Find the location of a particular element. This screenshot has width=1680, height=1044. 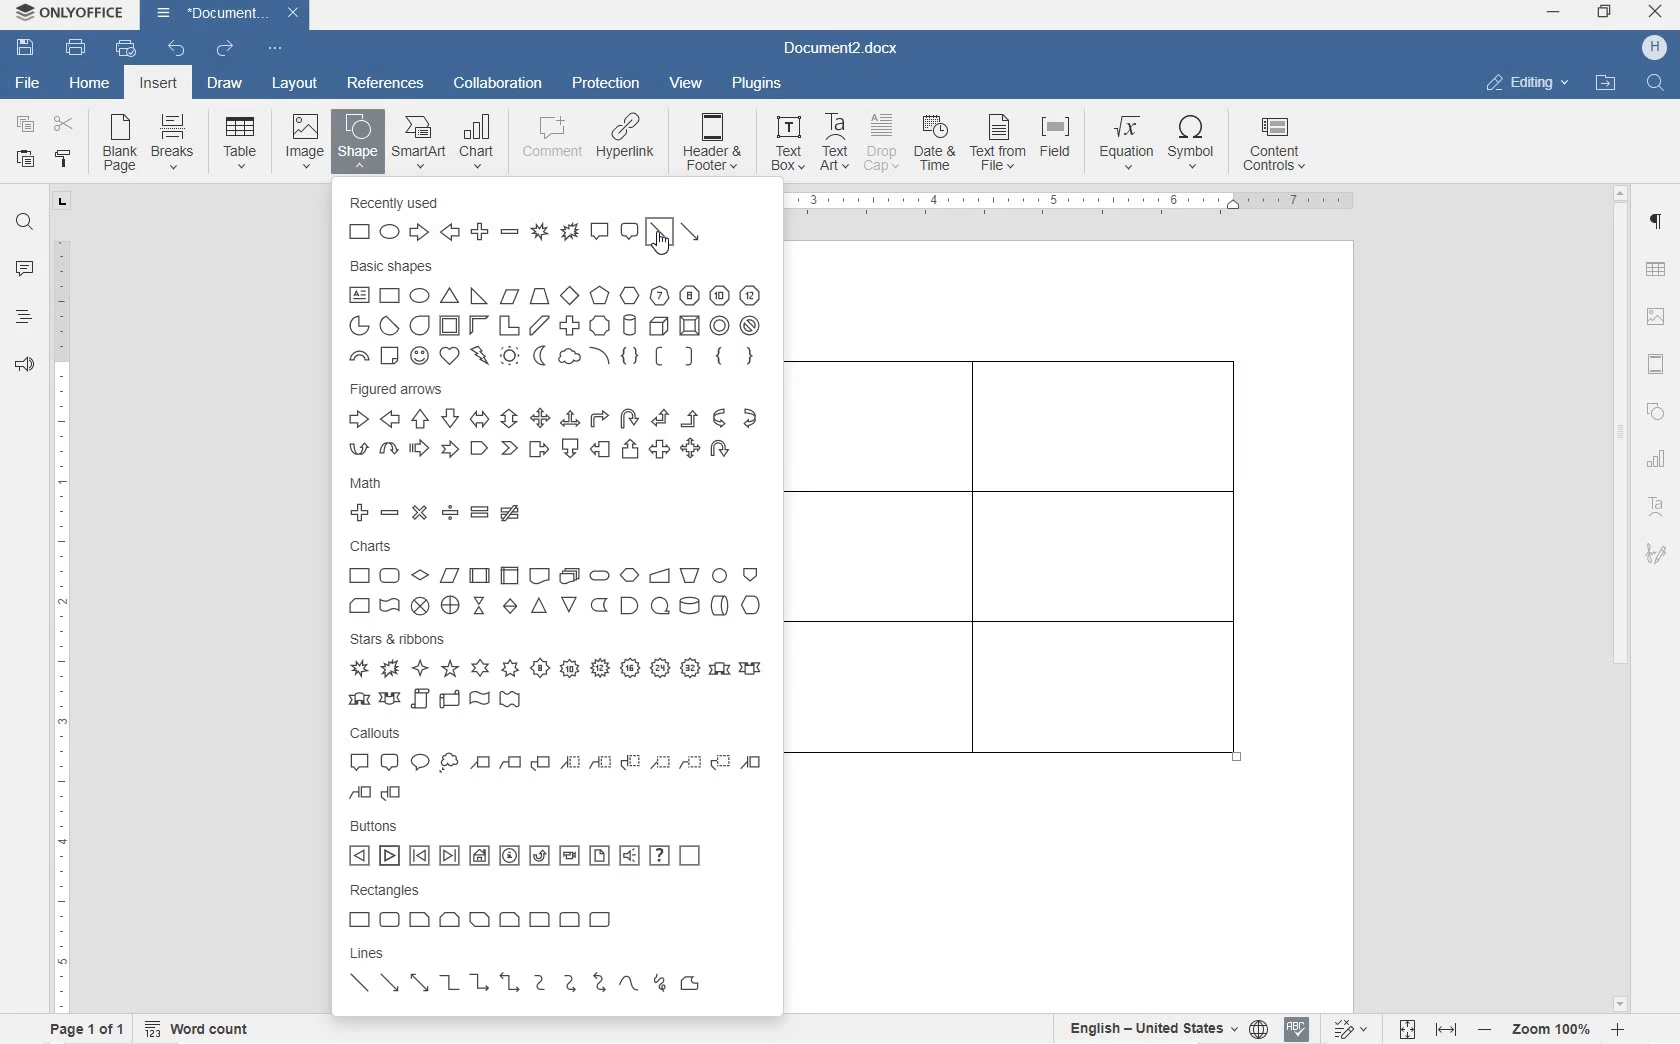

buttons is located at coordinates (526, 844).